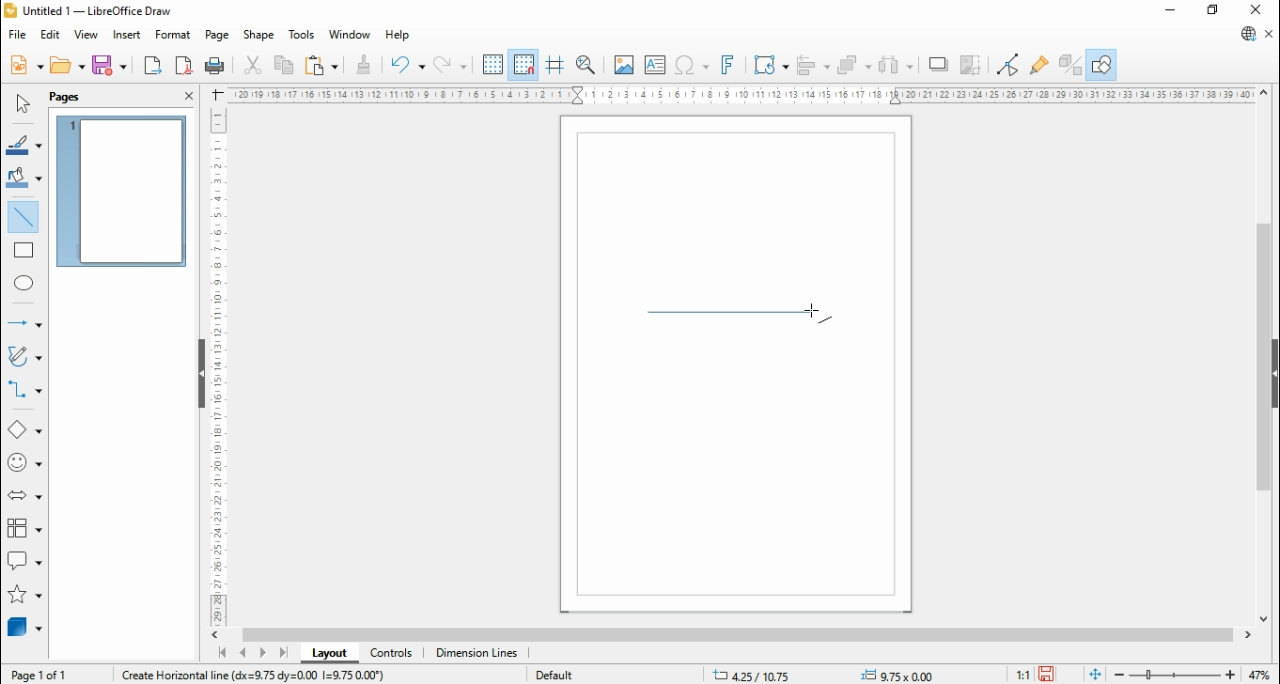 The height and width of the screenshot is (684, 1280). What do you see at coordinates (856, 63) in the screenshot?
I see `arrange` at bounding box center [856, 63].